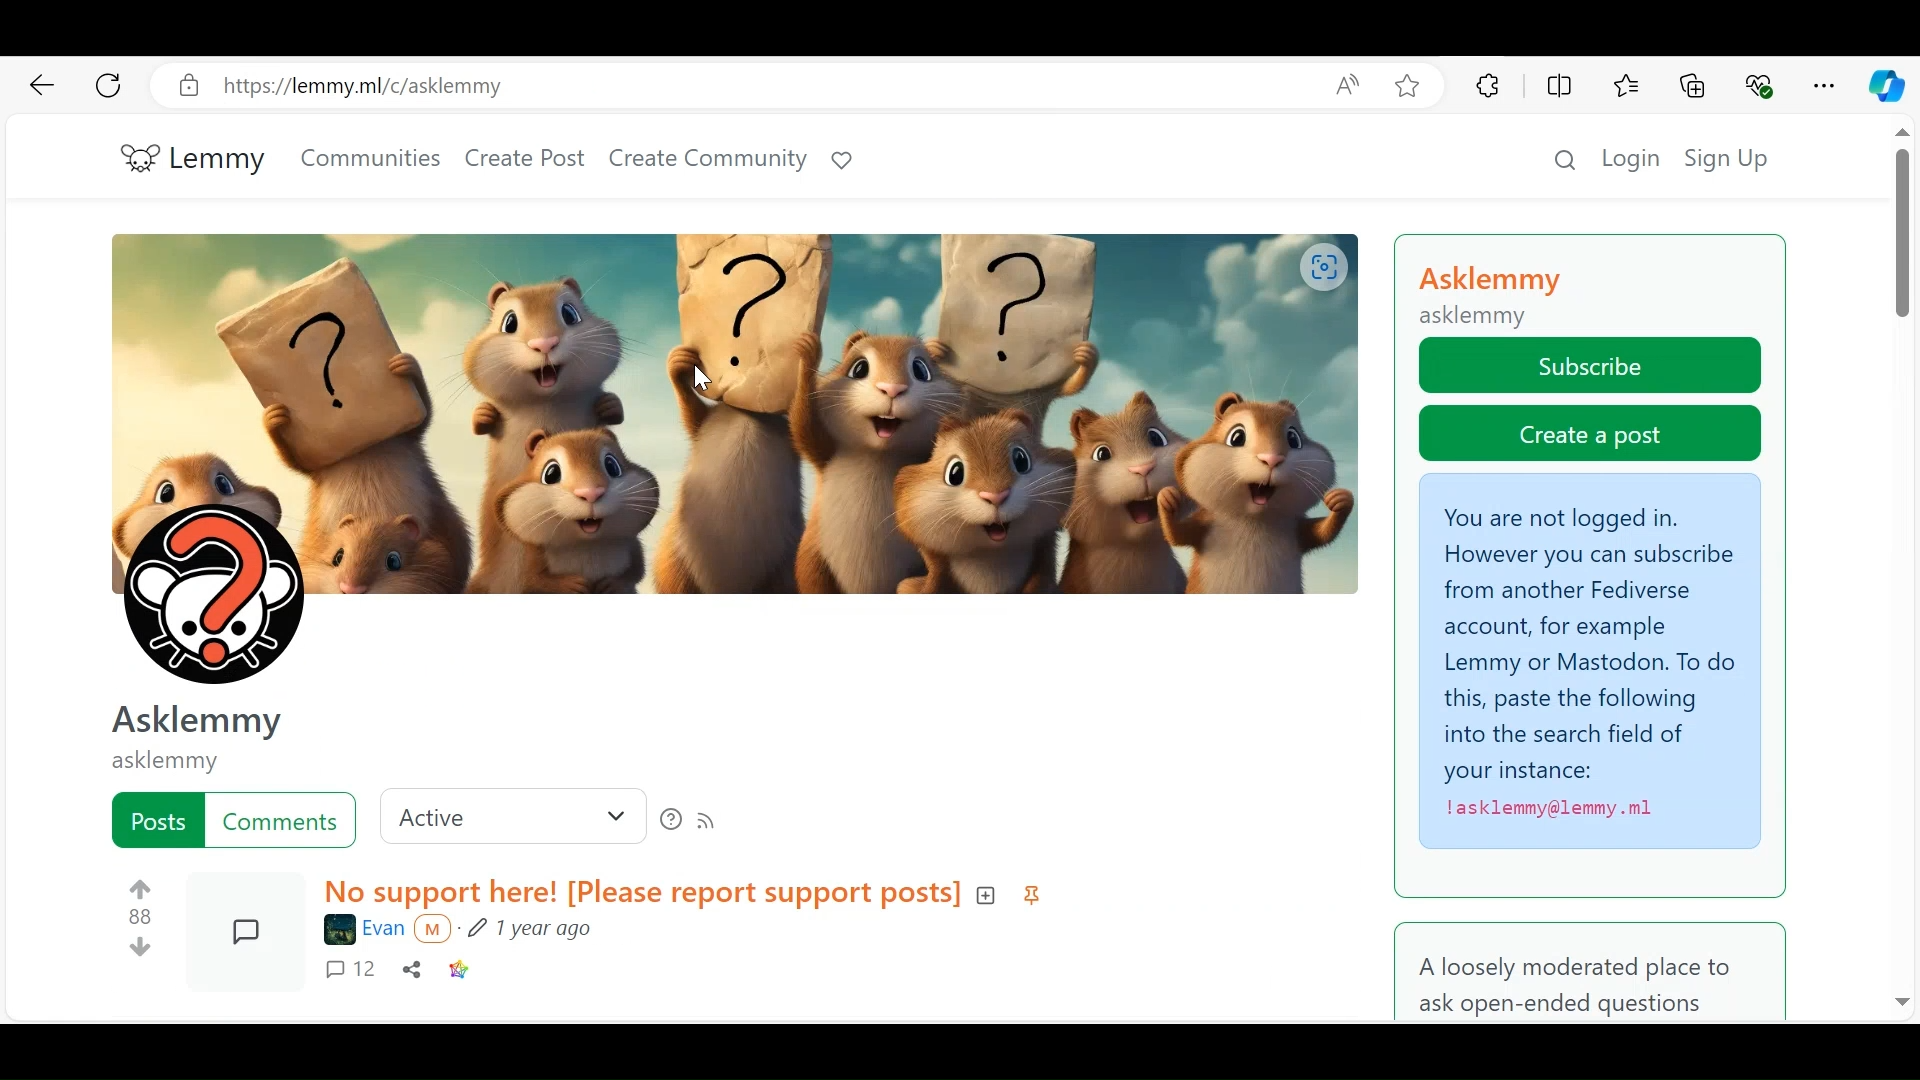 The height and width of the screenshot is (1080, 1920). Describe the element at coordinates (1567, 157) in the screenshot. I see `Search` at that location.